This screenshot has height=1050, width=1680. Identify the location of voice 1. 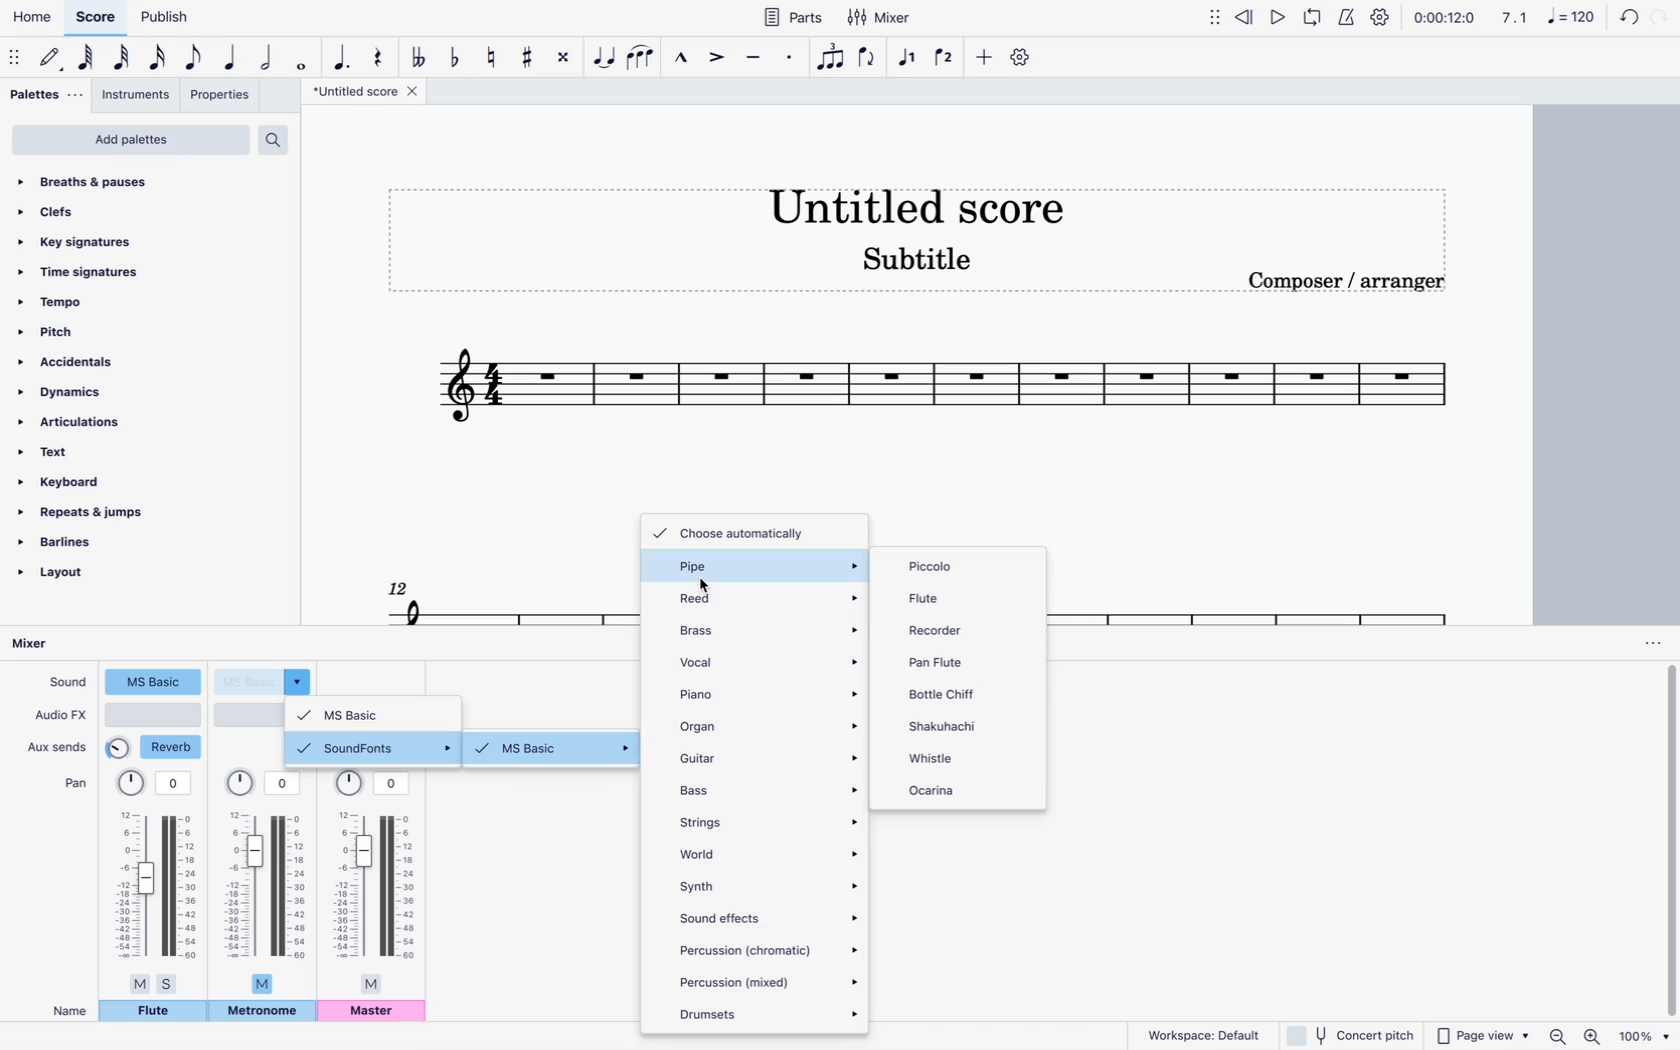
(908, 58).